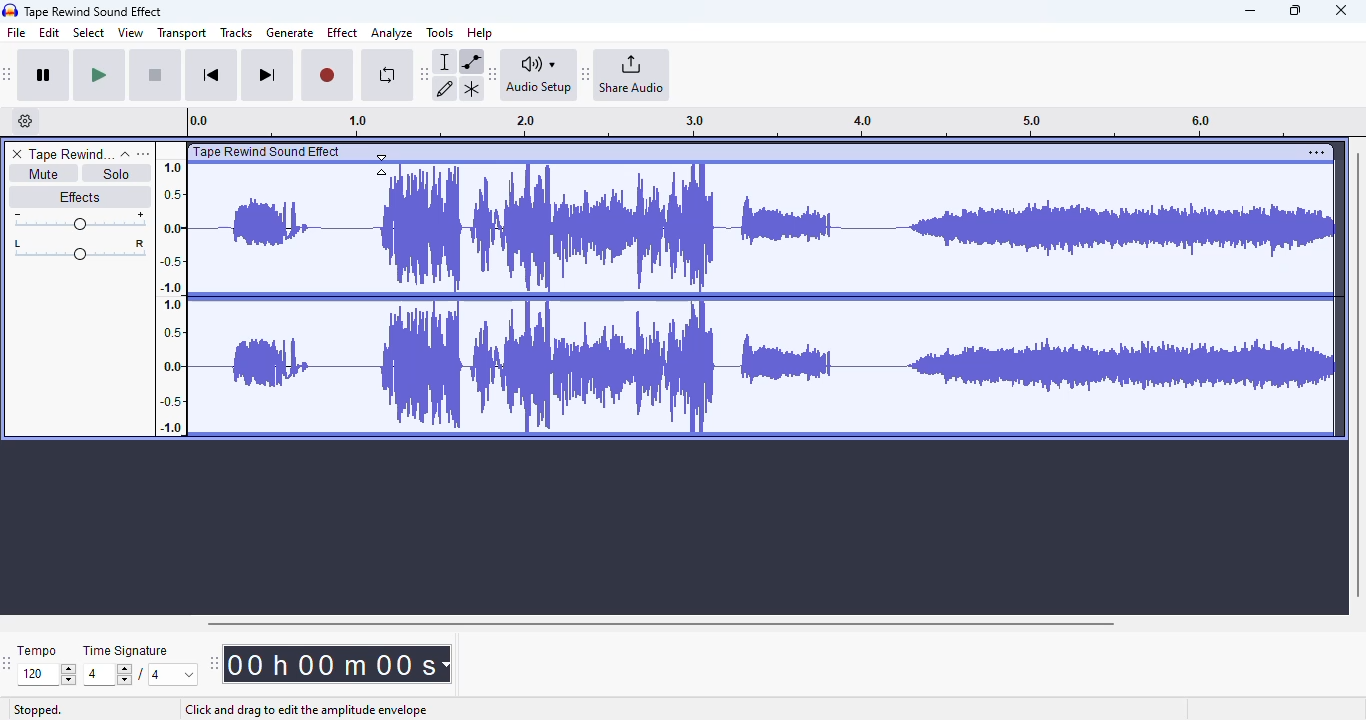 The height and width of the screenshot is (720, 1366). I want to click on audio track, so click(746, 290).